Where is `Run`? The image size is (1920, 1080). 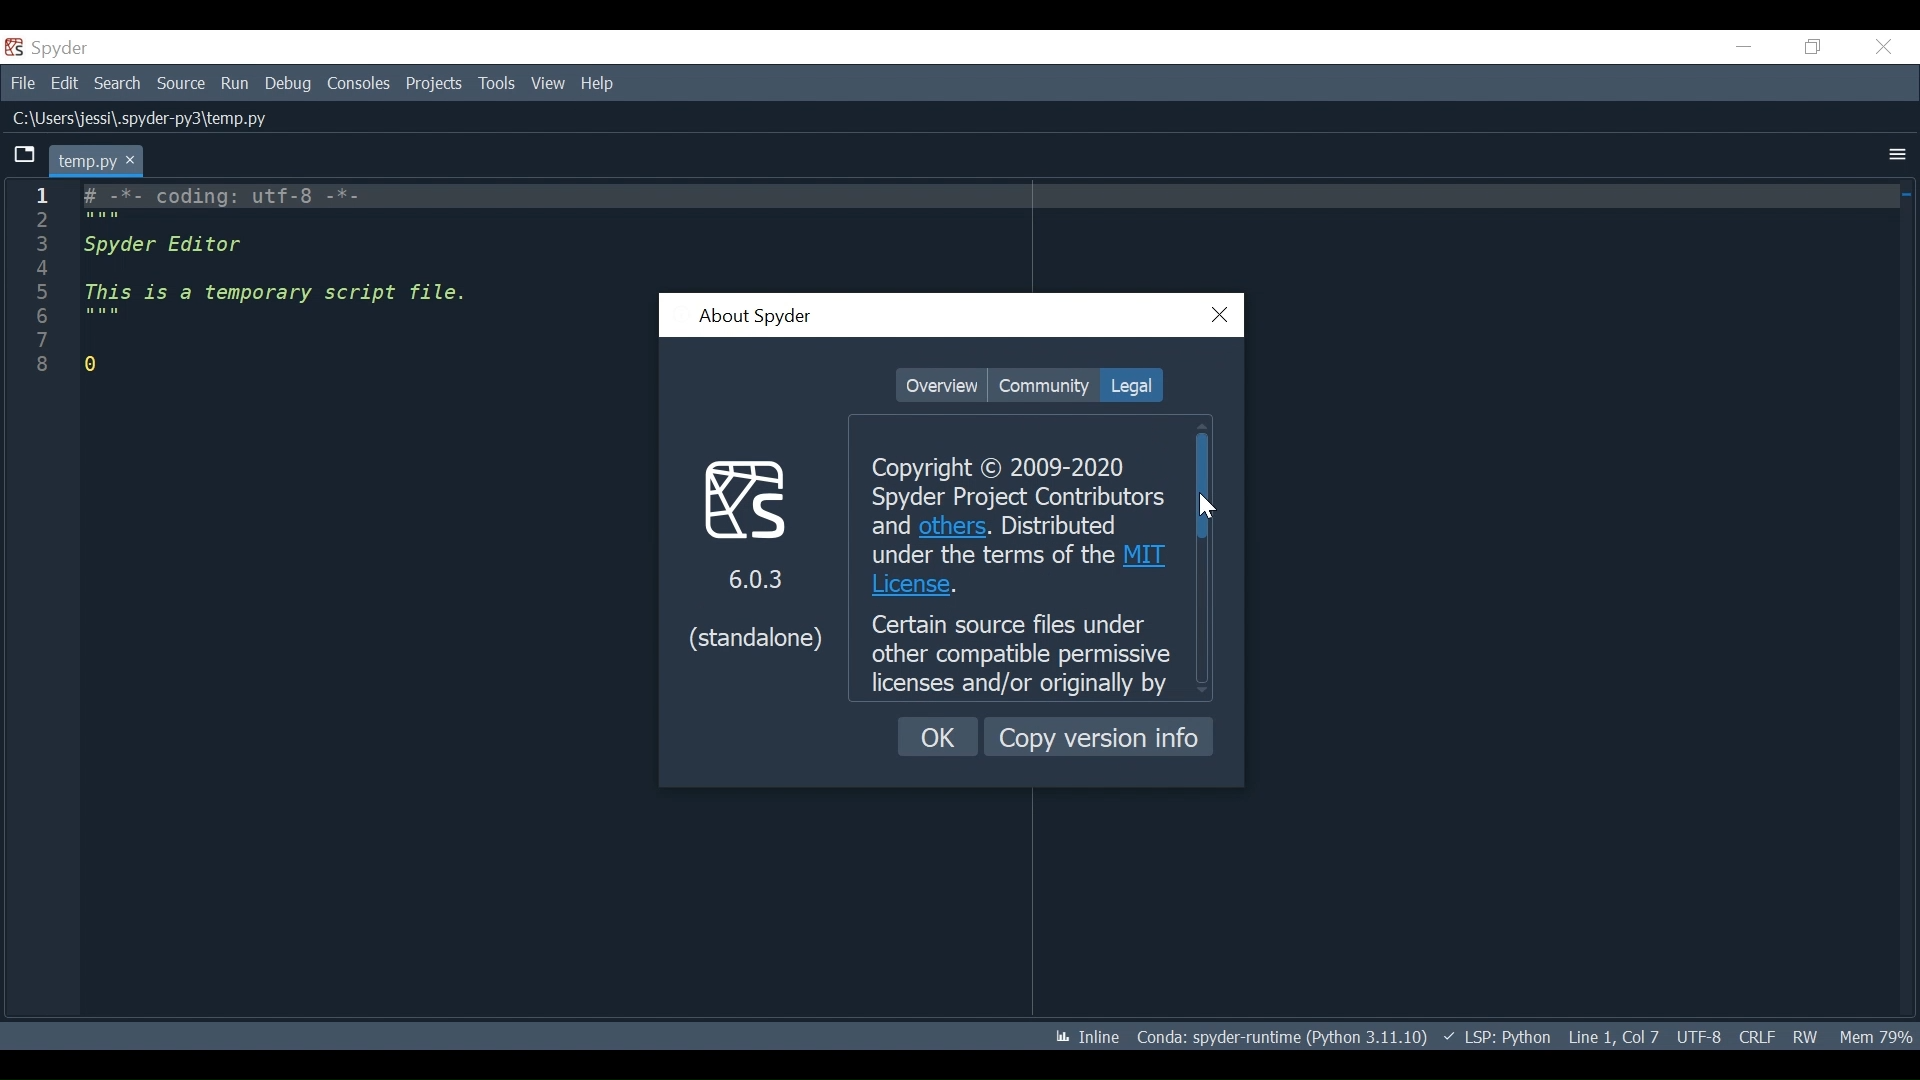 Run is located at coordinates (236, 85).